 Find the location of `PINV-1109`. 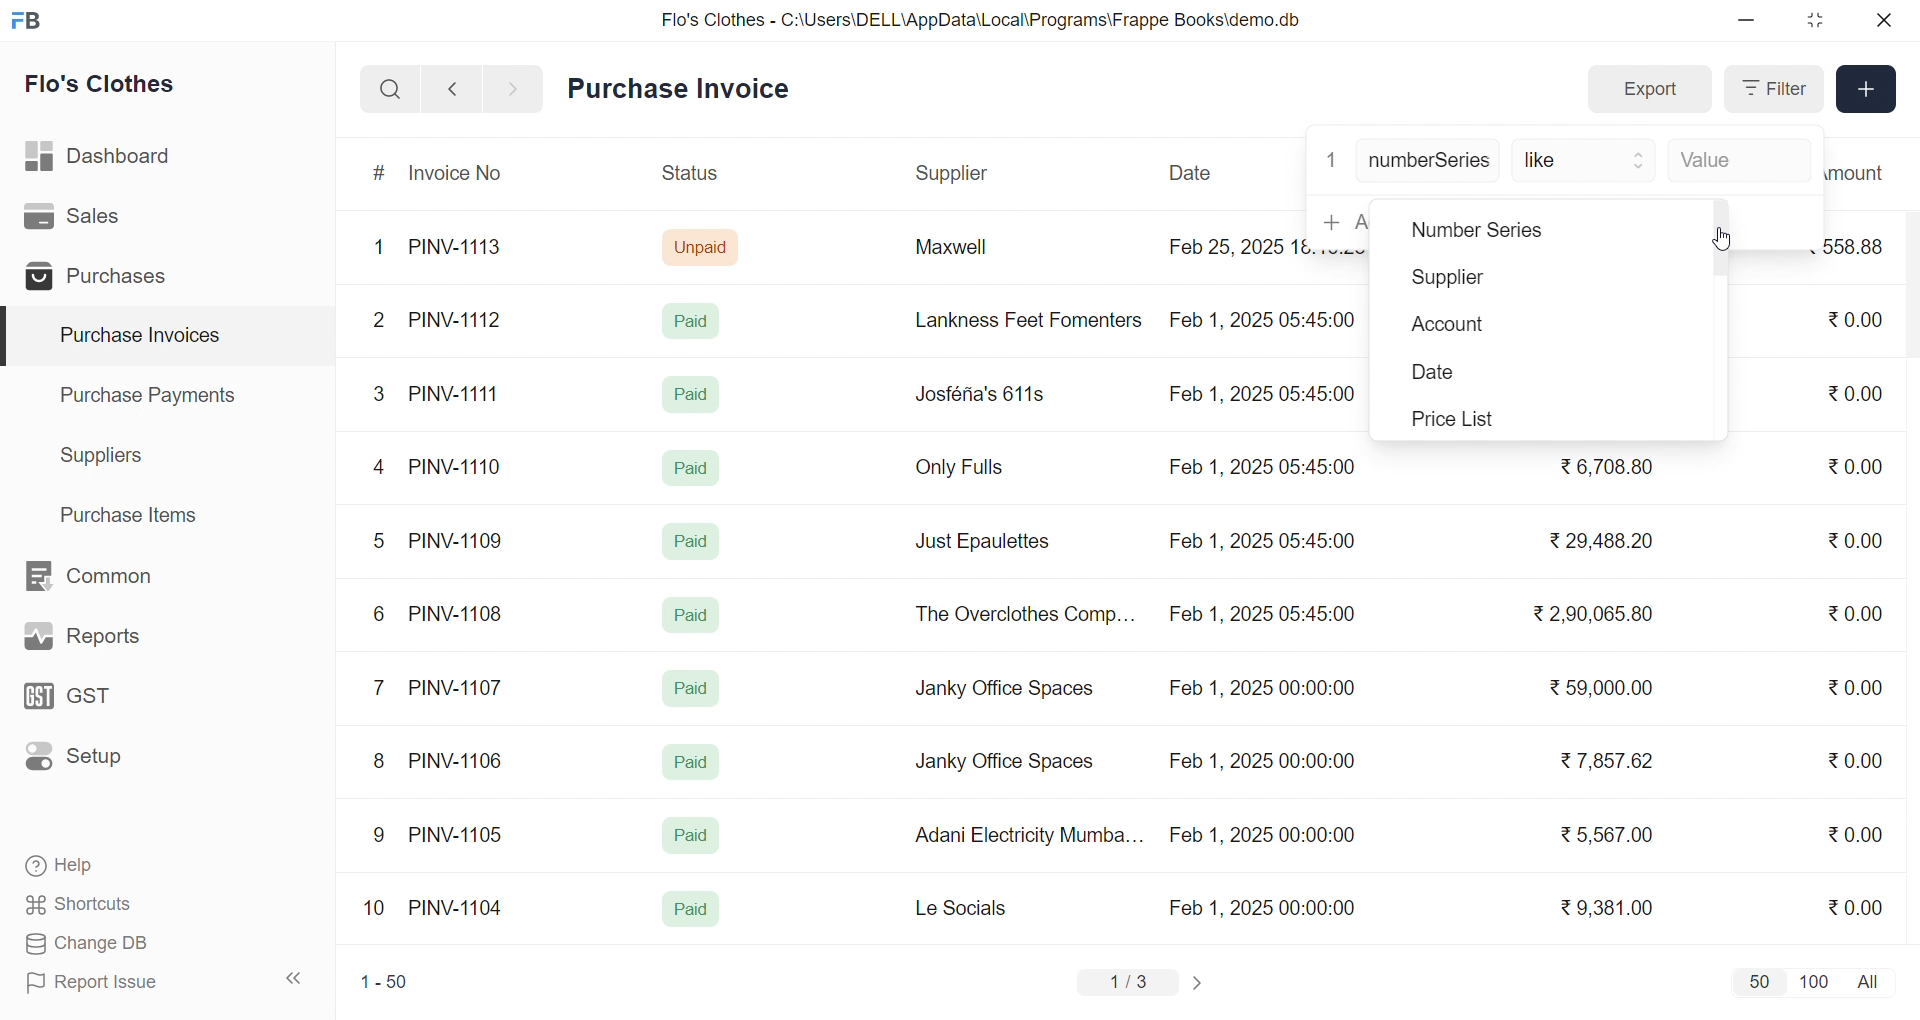

PINV-1109 is located at coordinates (458, 540).